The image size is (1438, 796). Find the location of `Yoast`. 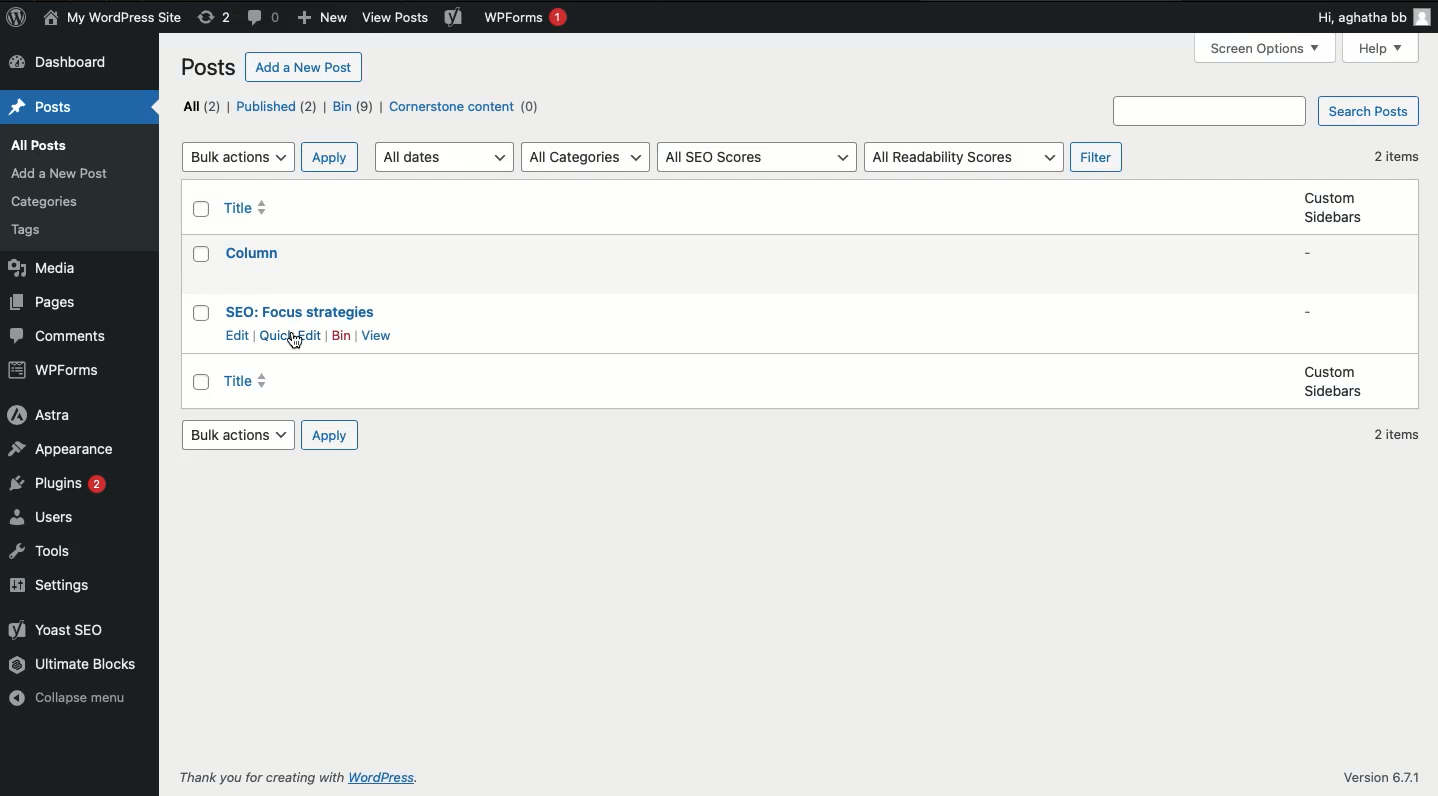

Yoast is located at coordinates (453, 16).